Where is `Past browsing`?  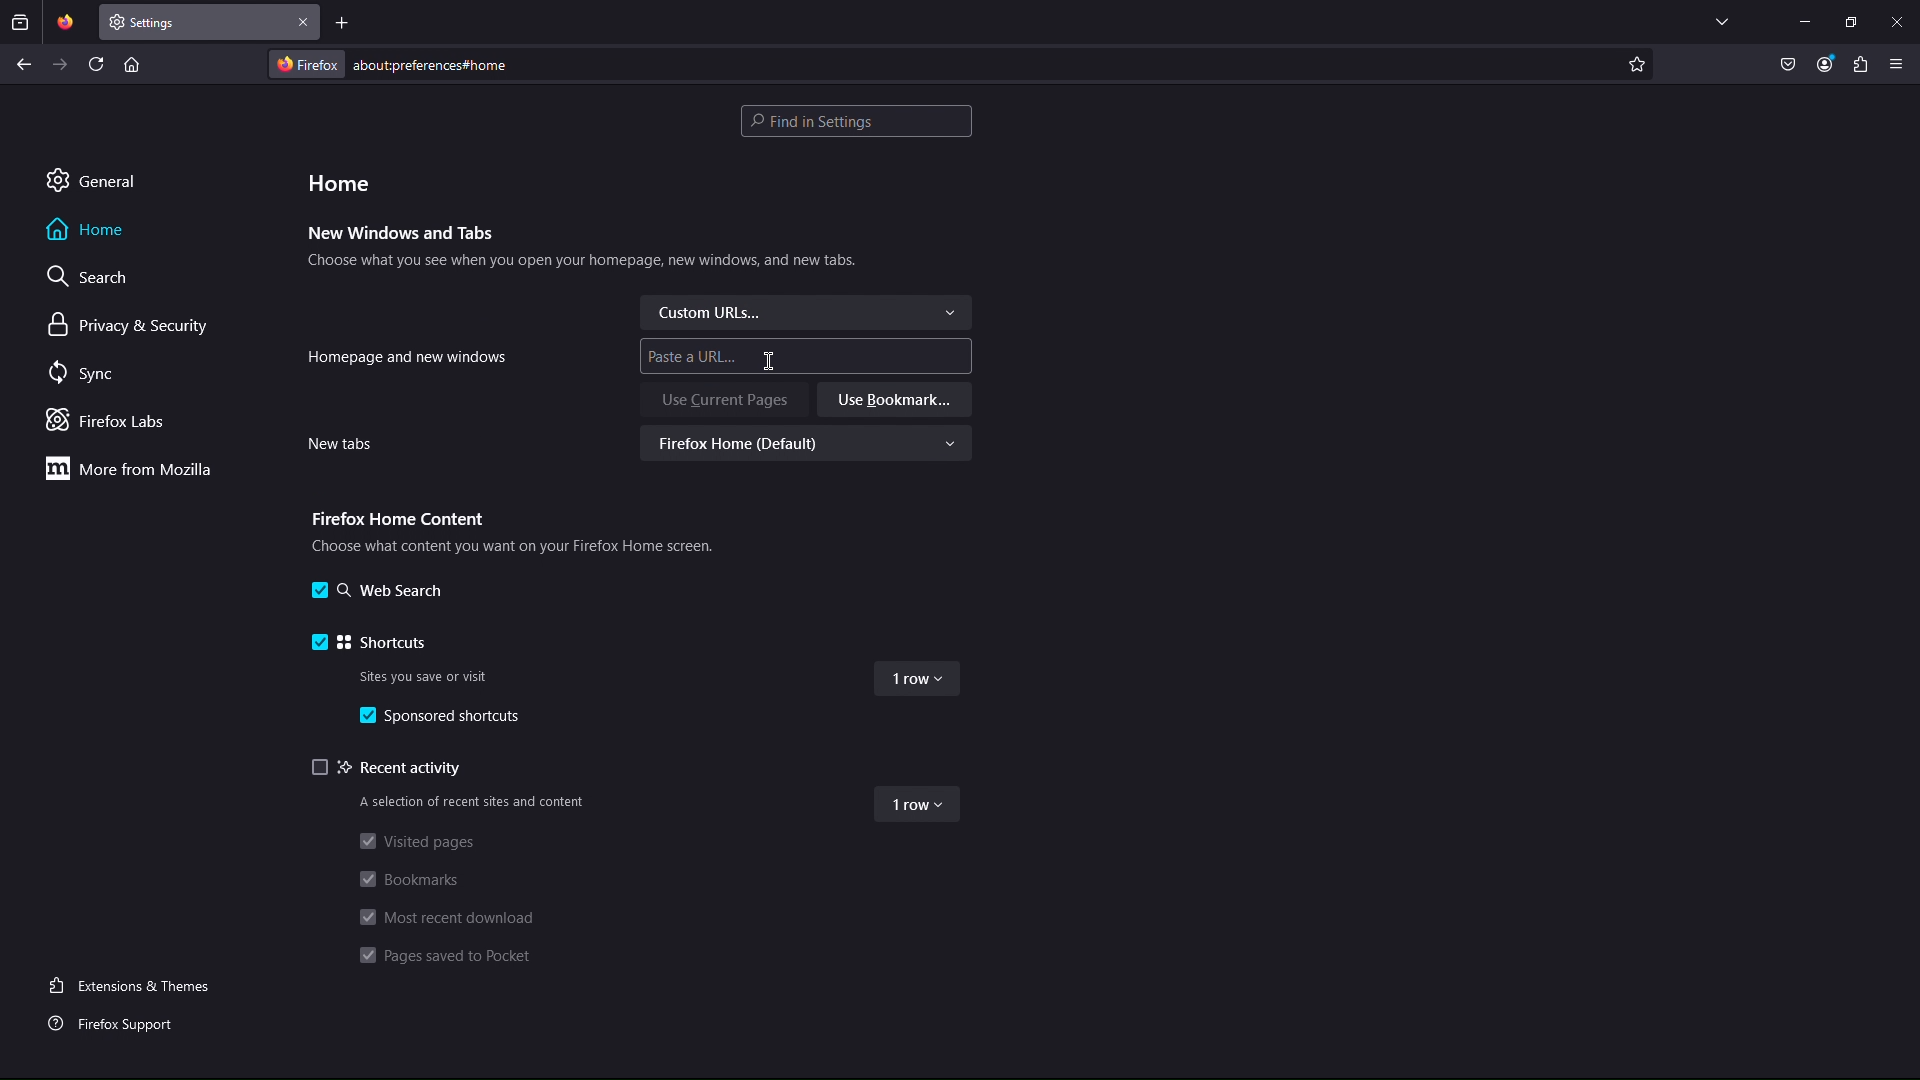 Past browsing is located at coordinates (20, 22).